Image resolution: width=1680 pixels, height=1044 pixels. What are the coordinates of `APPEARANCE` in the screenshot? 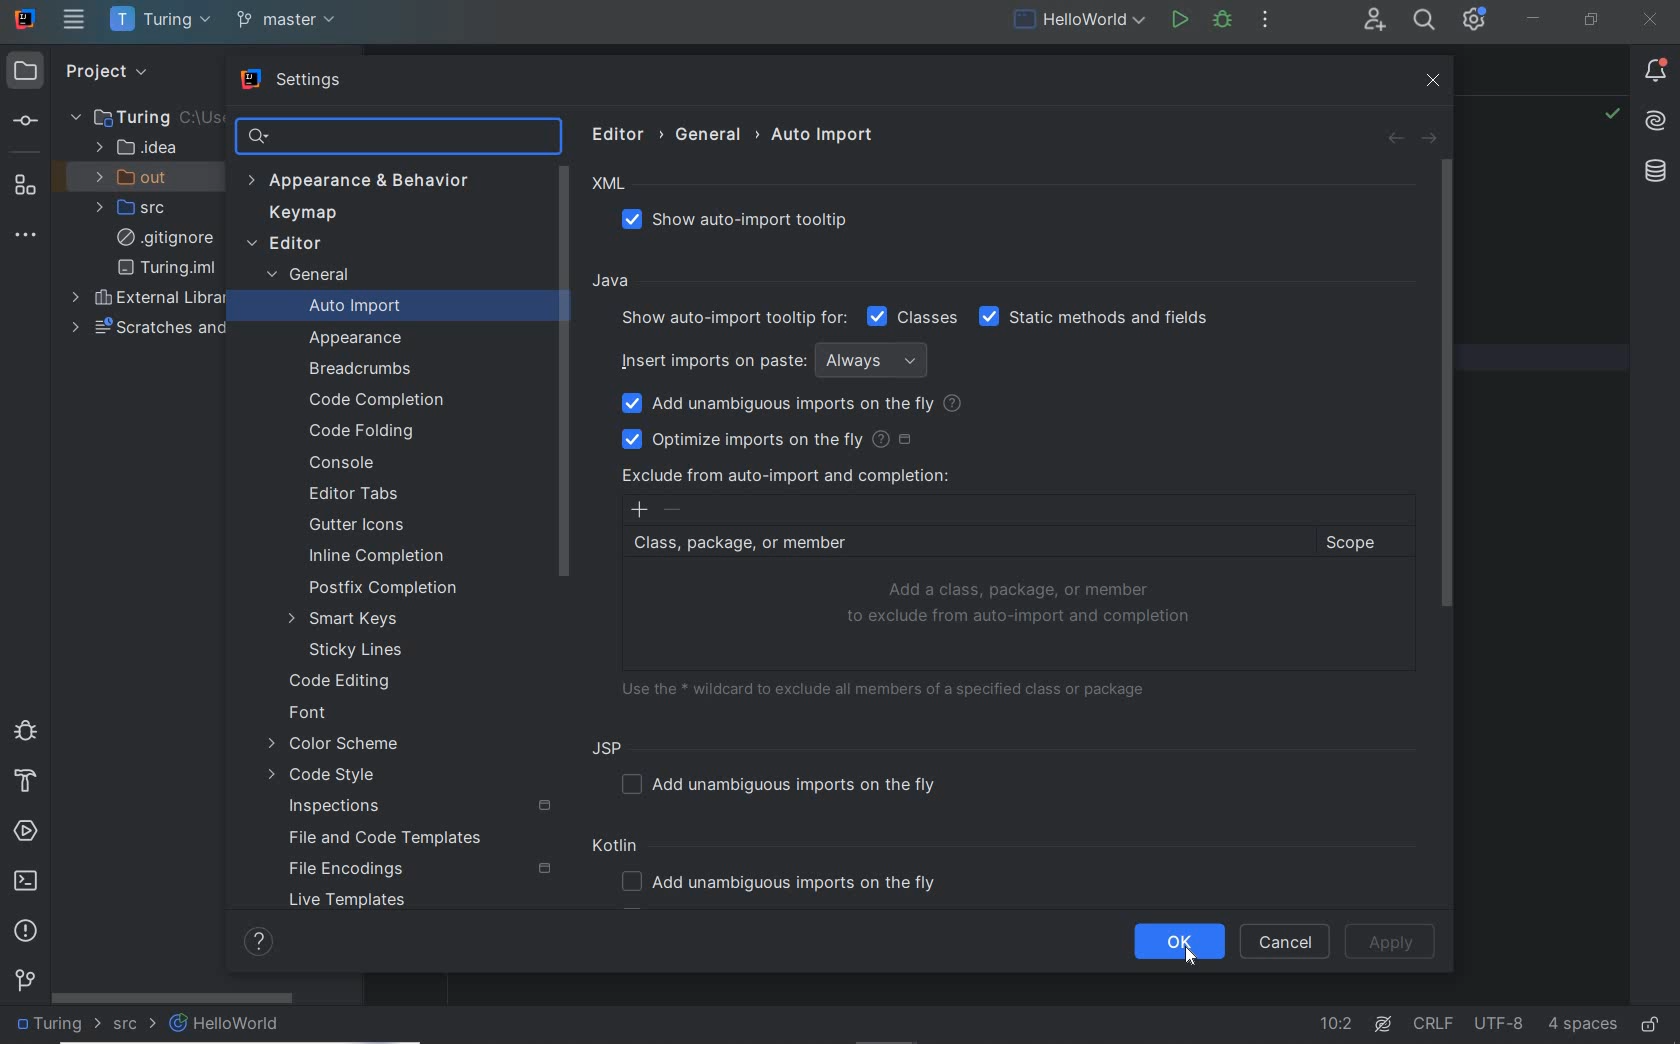 It's located at (357, 339).